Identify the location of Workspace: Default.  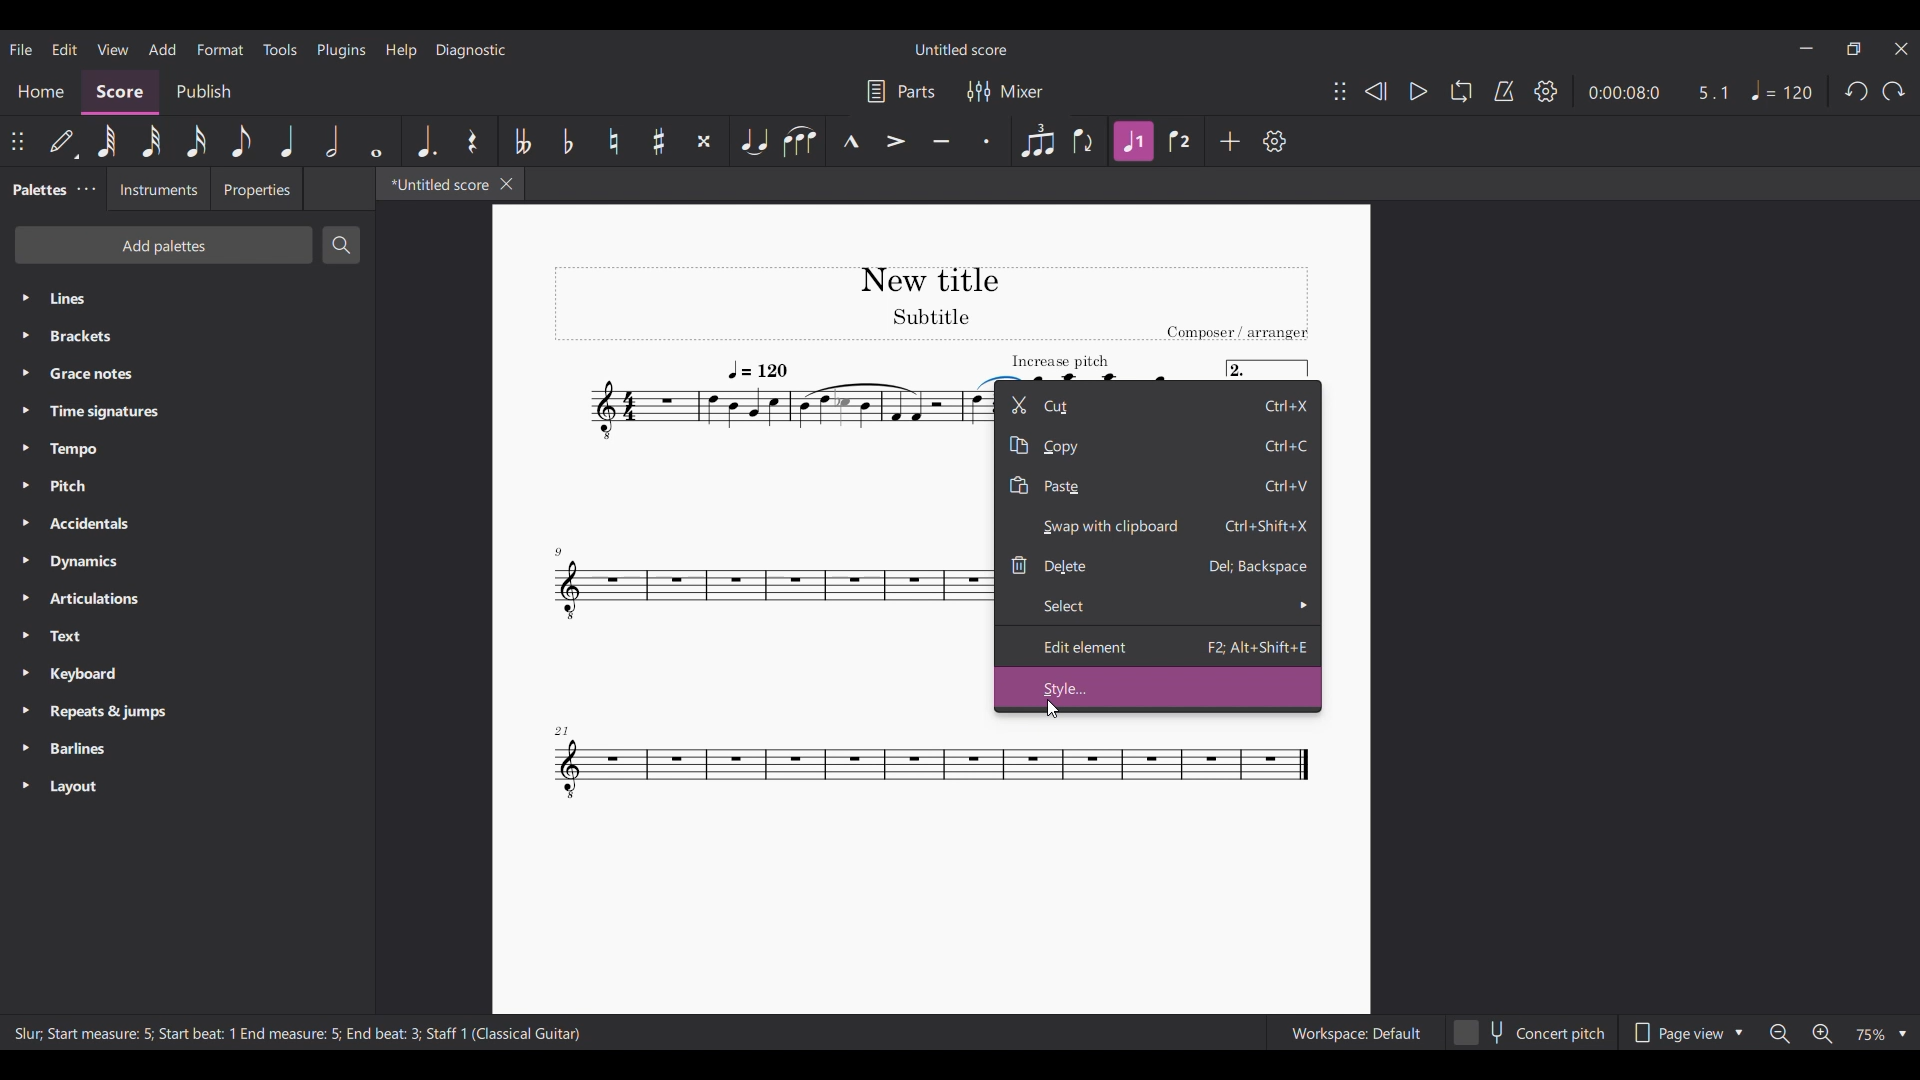
(1356, 1032).